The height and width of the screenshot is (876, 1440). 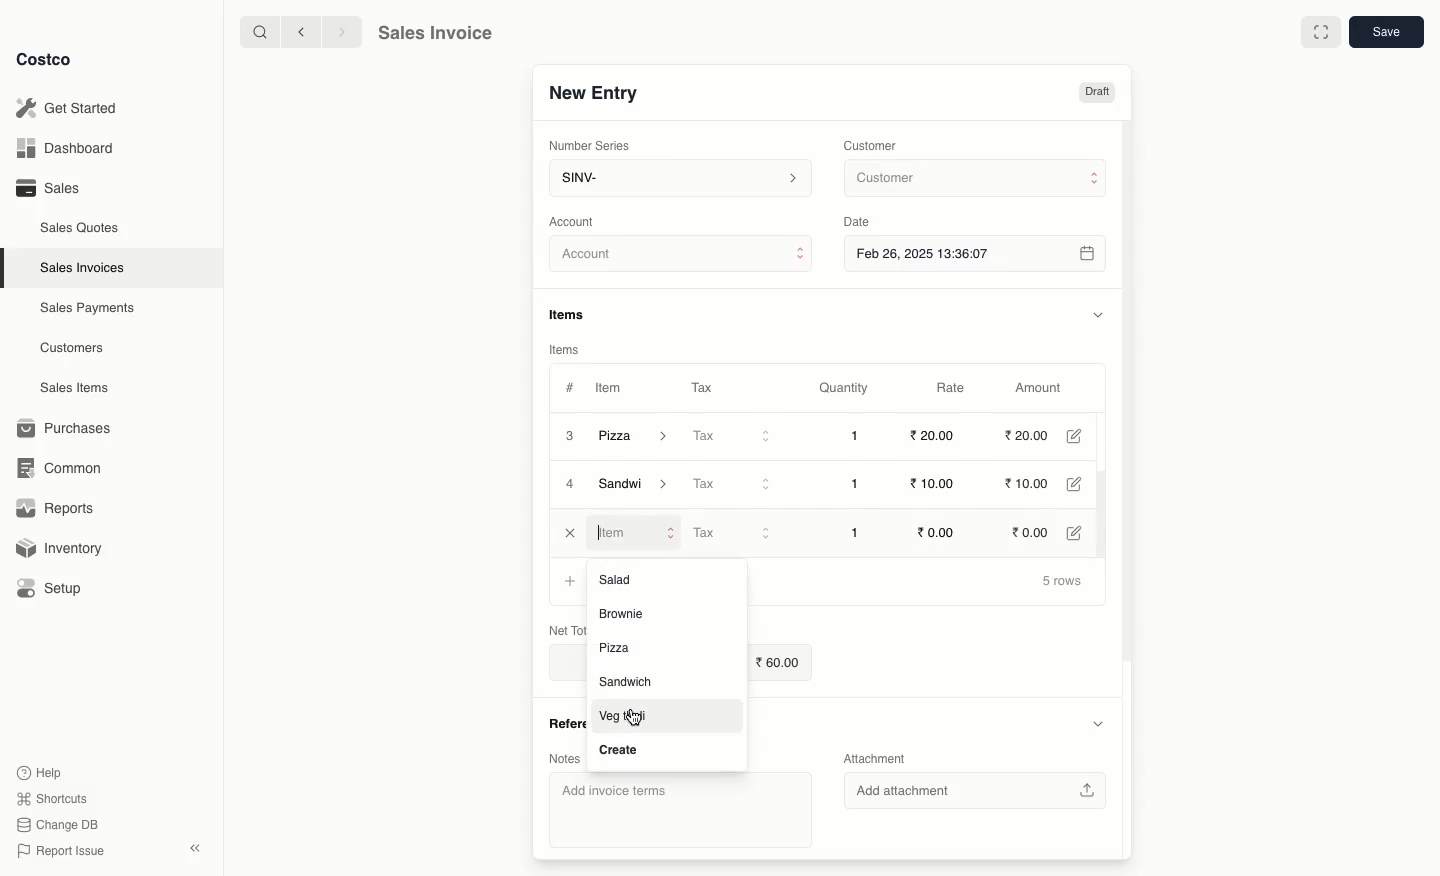 What do you see at coordinates (66, 107) in the screenshot?
I see `Get Started` at bounding box center [66, 107].